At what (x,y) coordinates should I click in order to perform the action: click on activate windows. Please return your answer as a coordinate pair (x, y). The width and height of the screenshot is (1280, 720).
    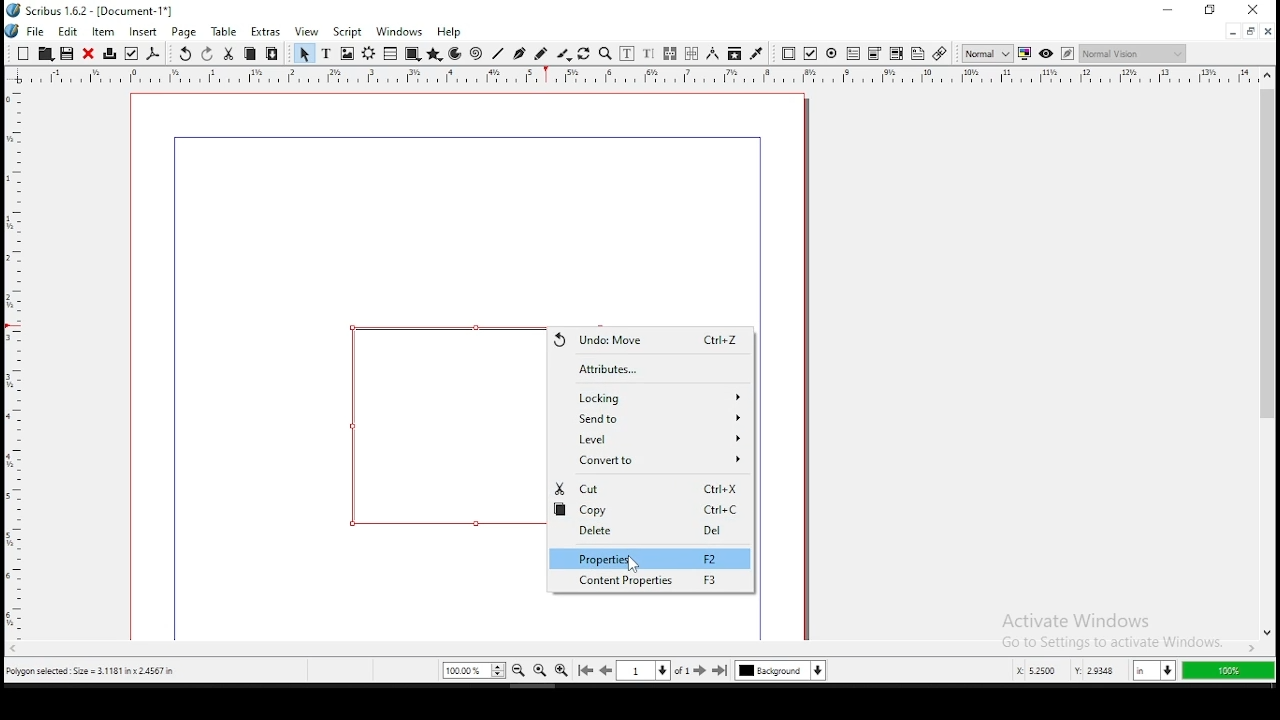
    Looking at the image, I should click on (1112, 625).